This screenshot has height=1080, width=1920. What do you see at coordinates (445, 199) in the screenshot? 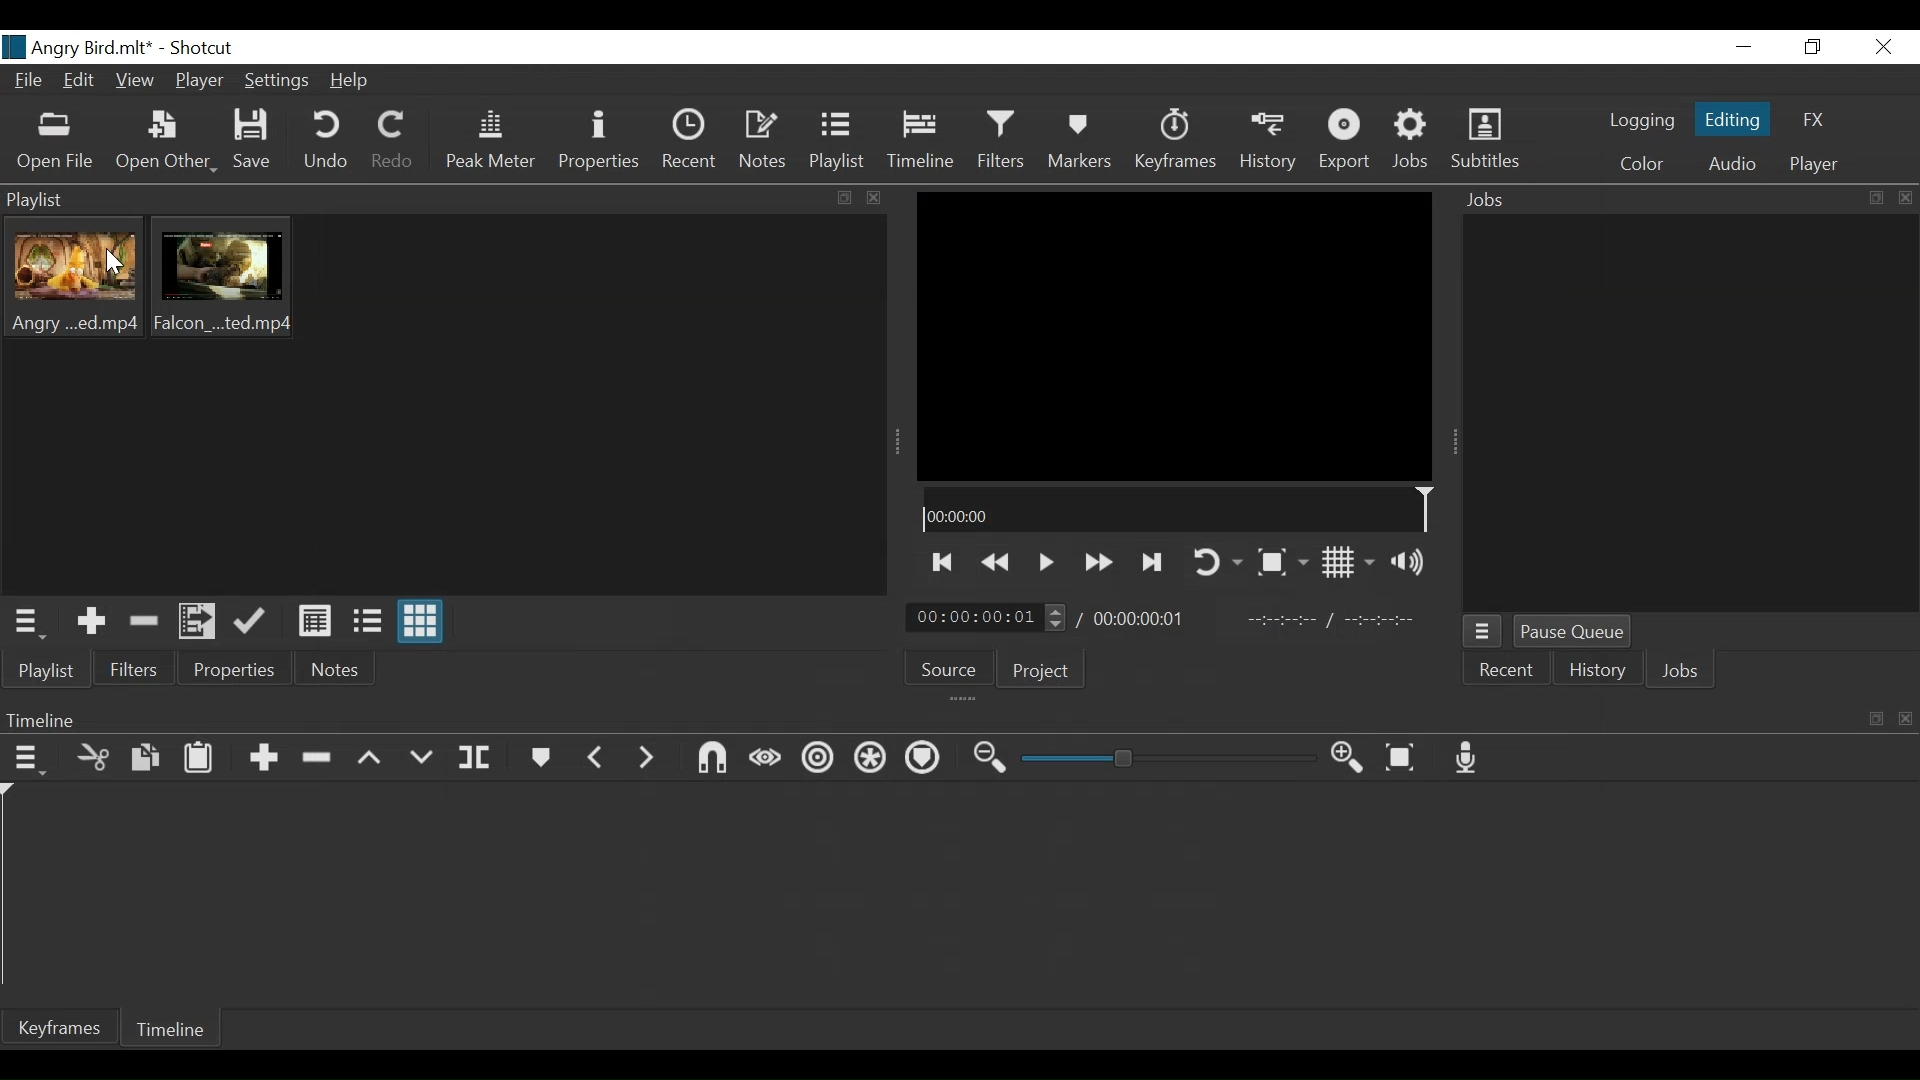
I see `Playlist Panel` at bounding box center [445, 199].